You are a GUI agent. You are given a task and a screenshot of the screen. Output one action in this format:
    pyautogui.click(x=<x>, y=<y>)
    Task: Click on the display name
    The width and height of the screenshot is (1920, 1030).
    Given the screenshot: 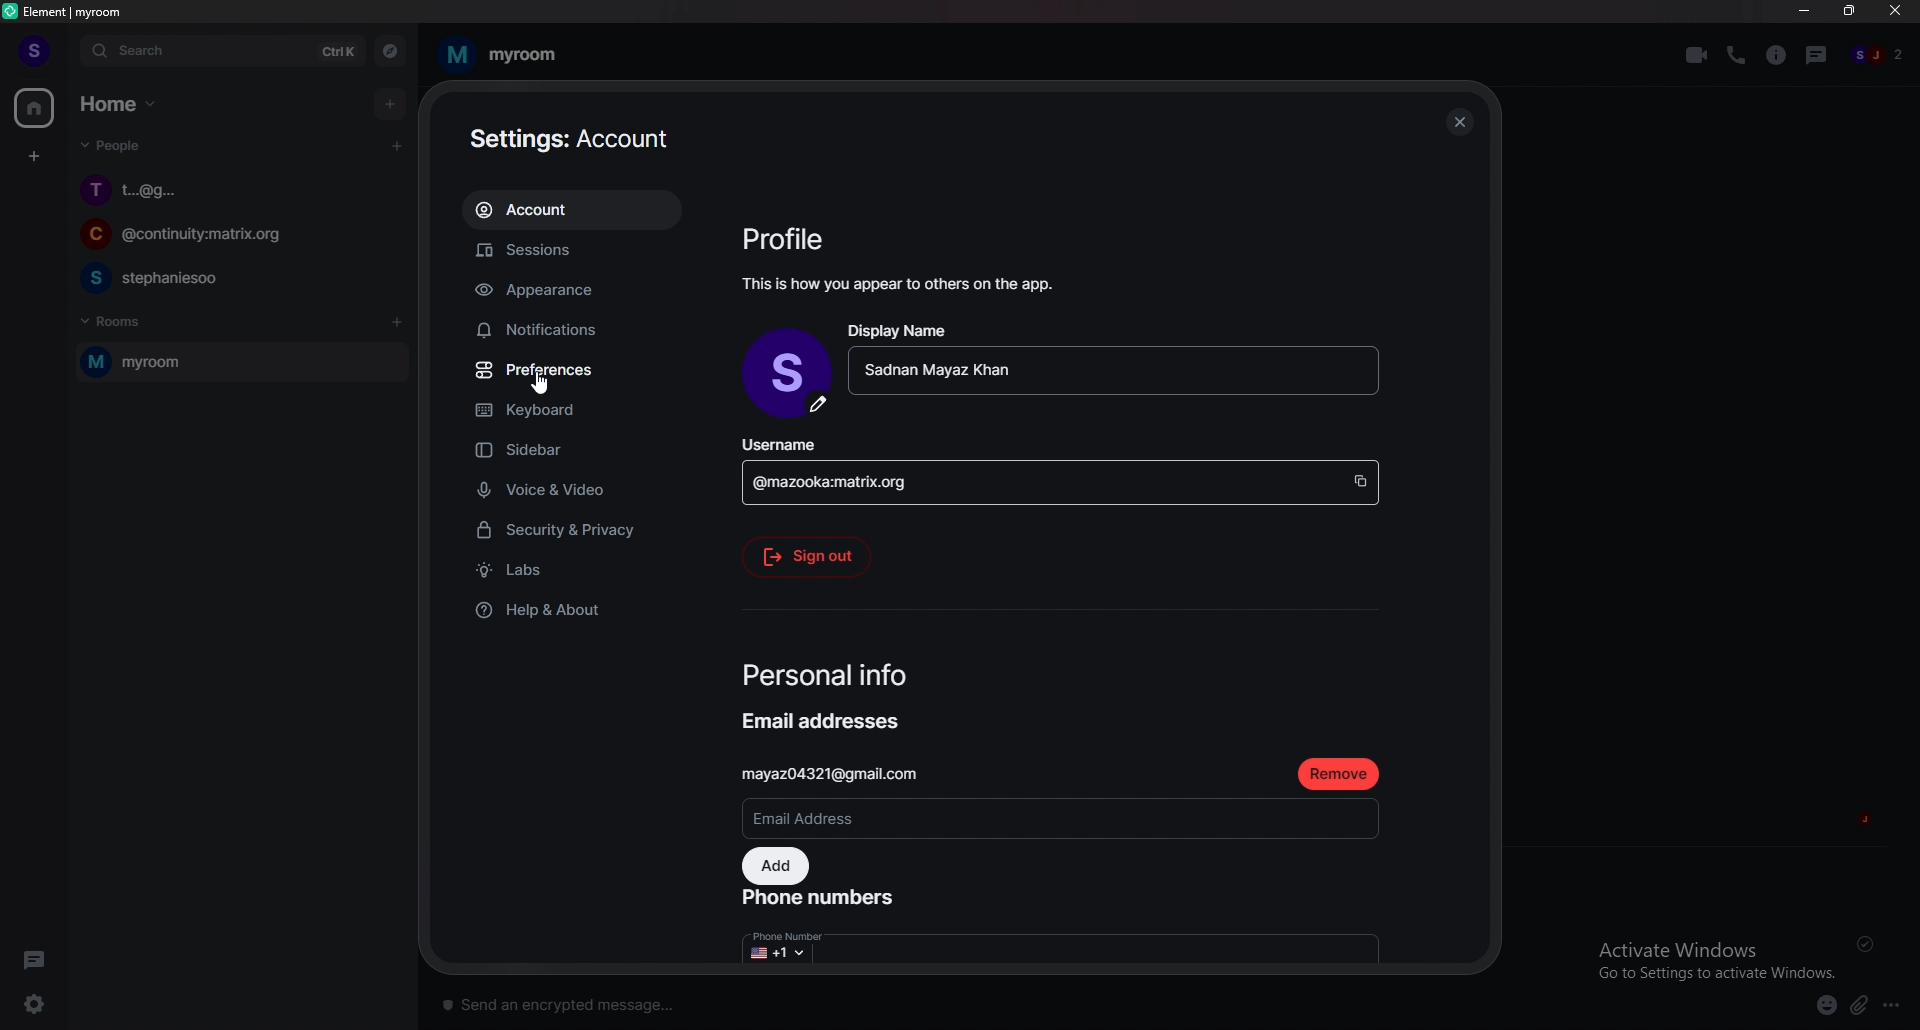 What is the action you would take?
    pyautogui.click(x=901, y=330)
    